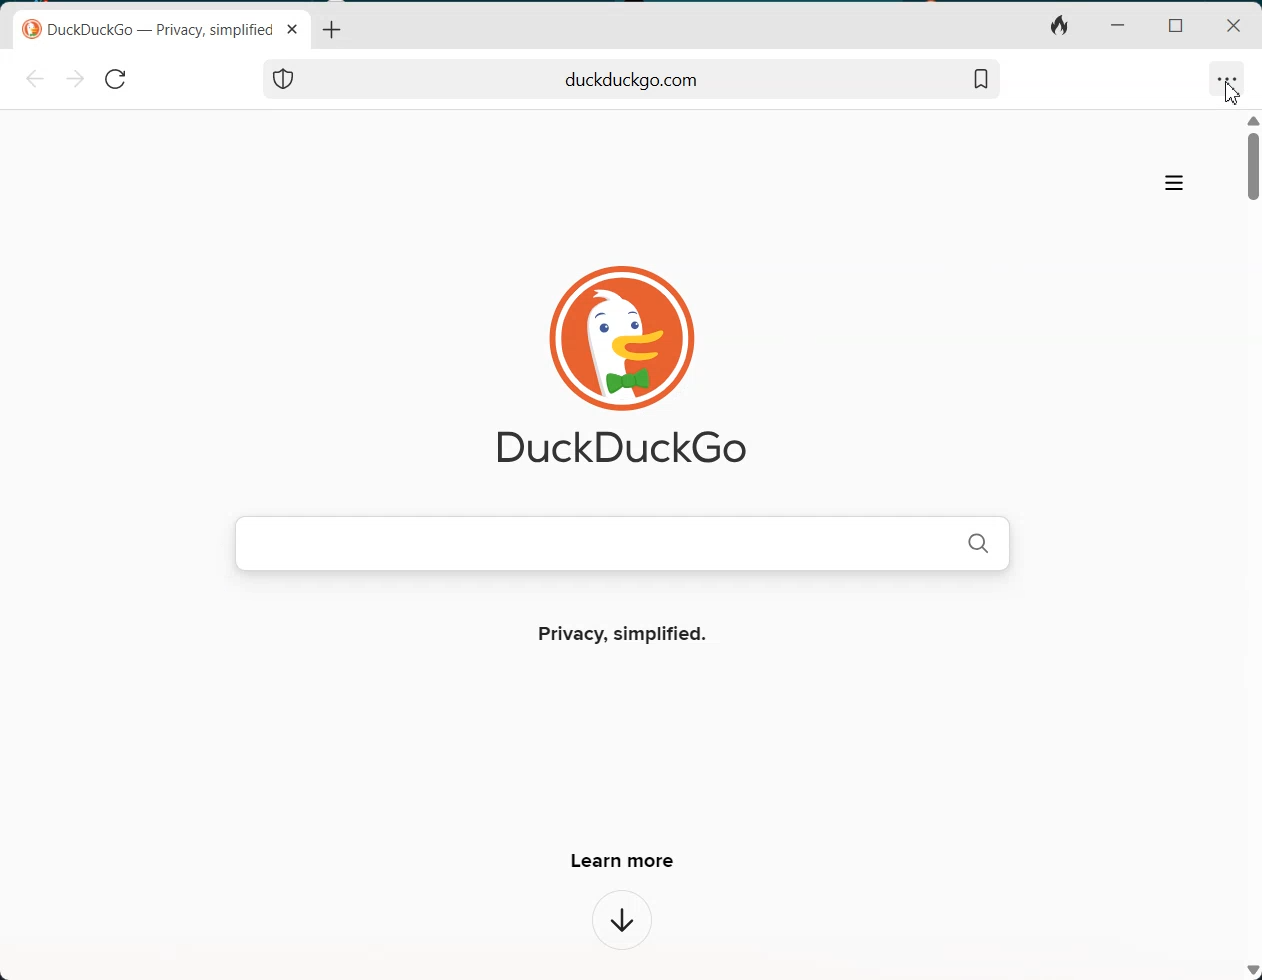  Describe the element at coordinates (1116, 26) in the screenshot. I see `Minimize` at that location.